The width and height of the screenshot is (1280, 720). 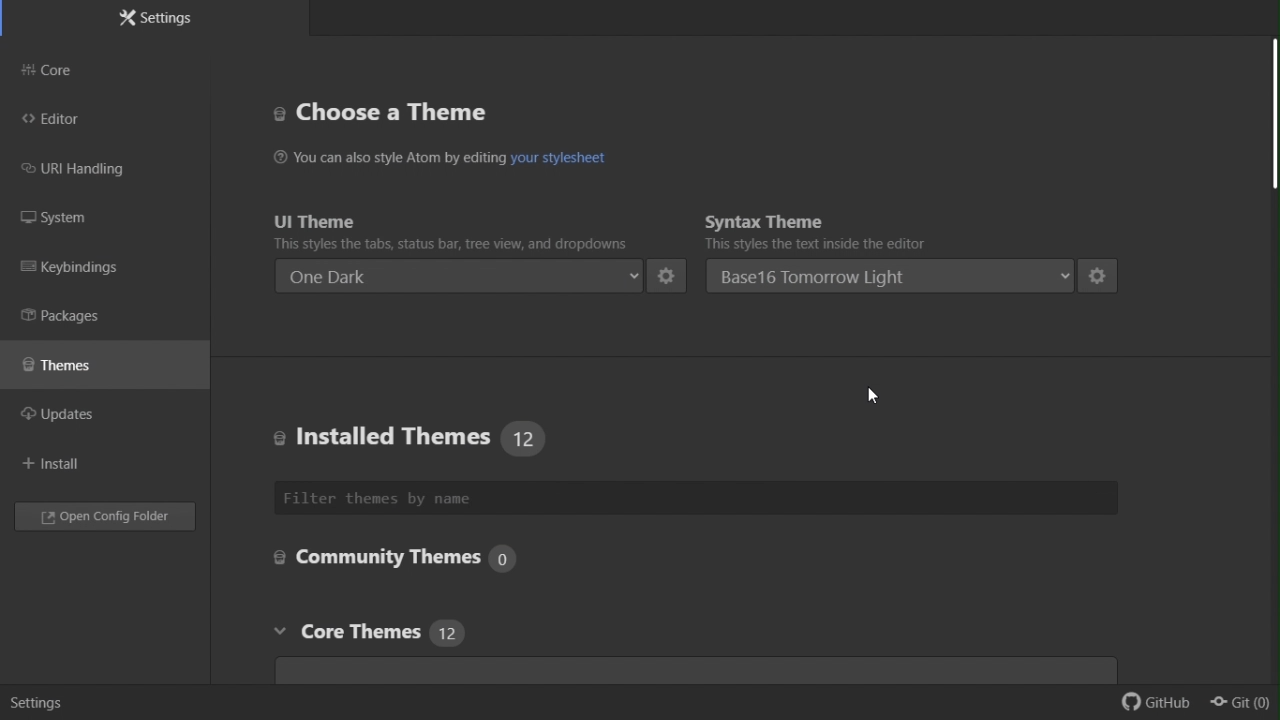 What do you see at coordinates (403, 433) in the screenshot?
I see `Installed themes` at bounding box center [403, 433].